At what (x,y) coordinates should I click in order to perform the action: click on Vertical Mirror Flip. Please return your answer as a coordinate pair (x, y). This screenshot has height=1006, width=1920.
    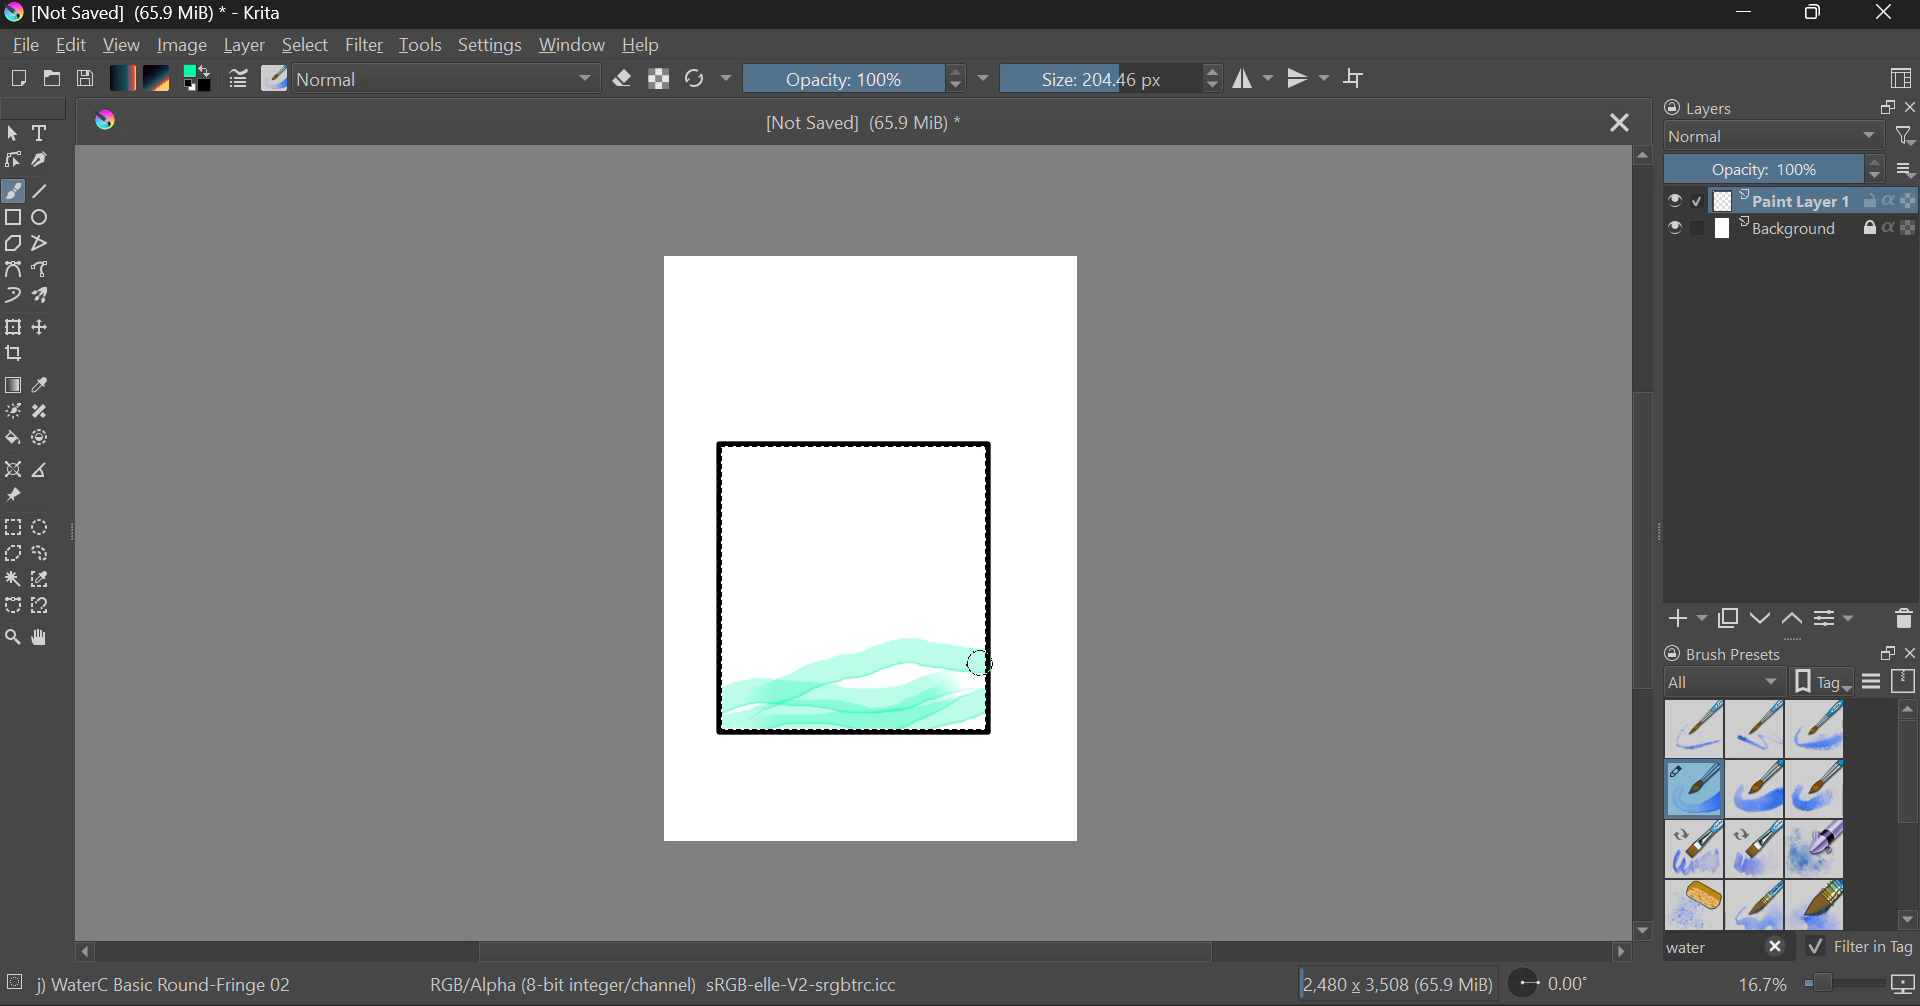
    Looking at the image, I should click on (1252, 79).